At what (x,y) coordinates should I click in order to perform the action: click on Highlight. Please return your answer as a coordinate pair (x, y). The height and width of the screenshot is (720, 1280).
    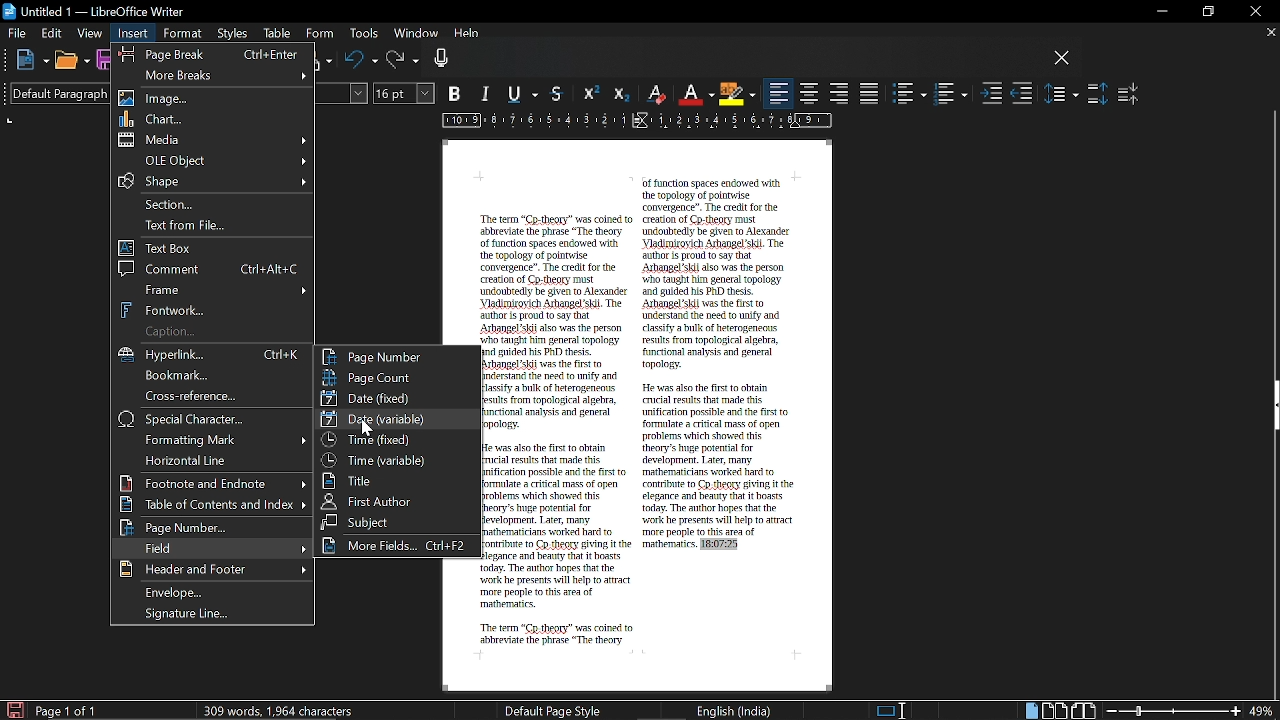
    Looking at the image, I should click on (736, 93).